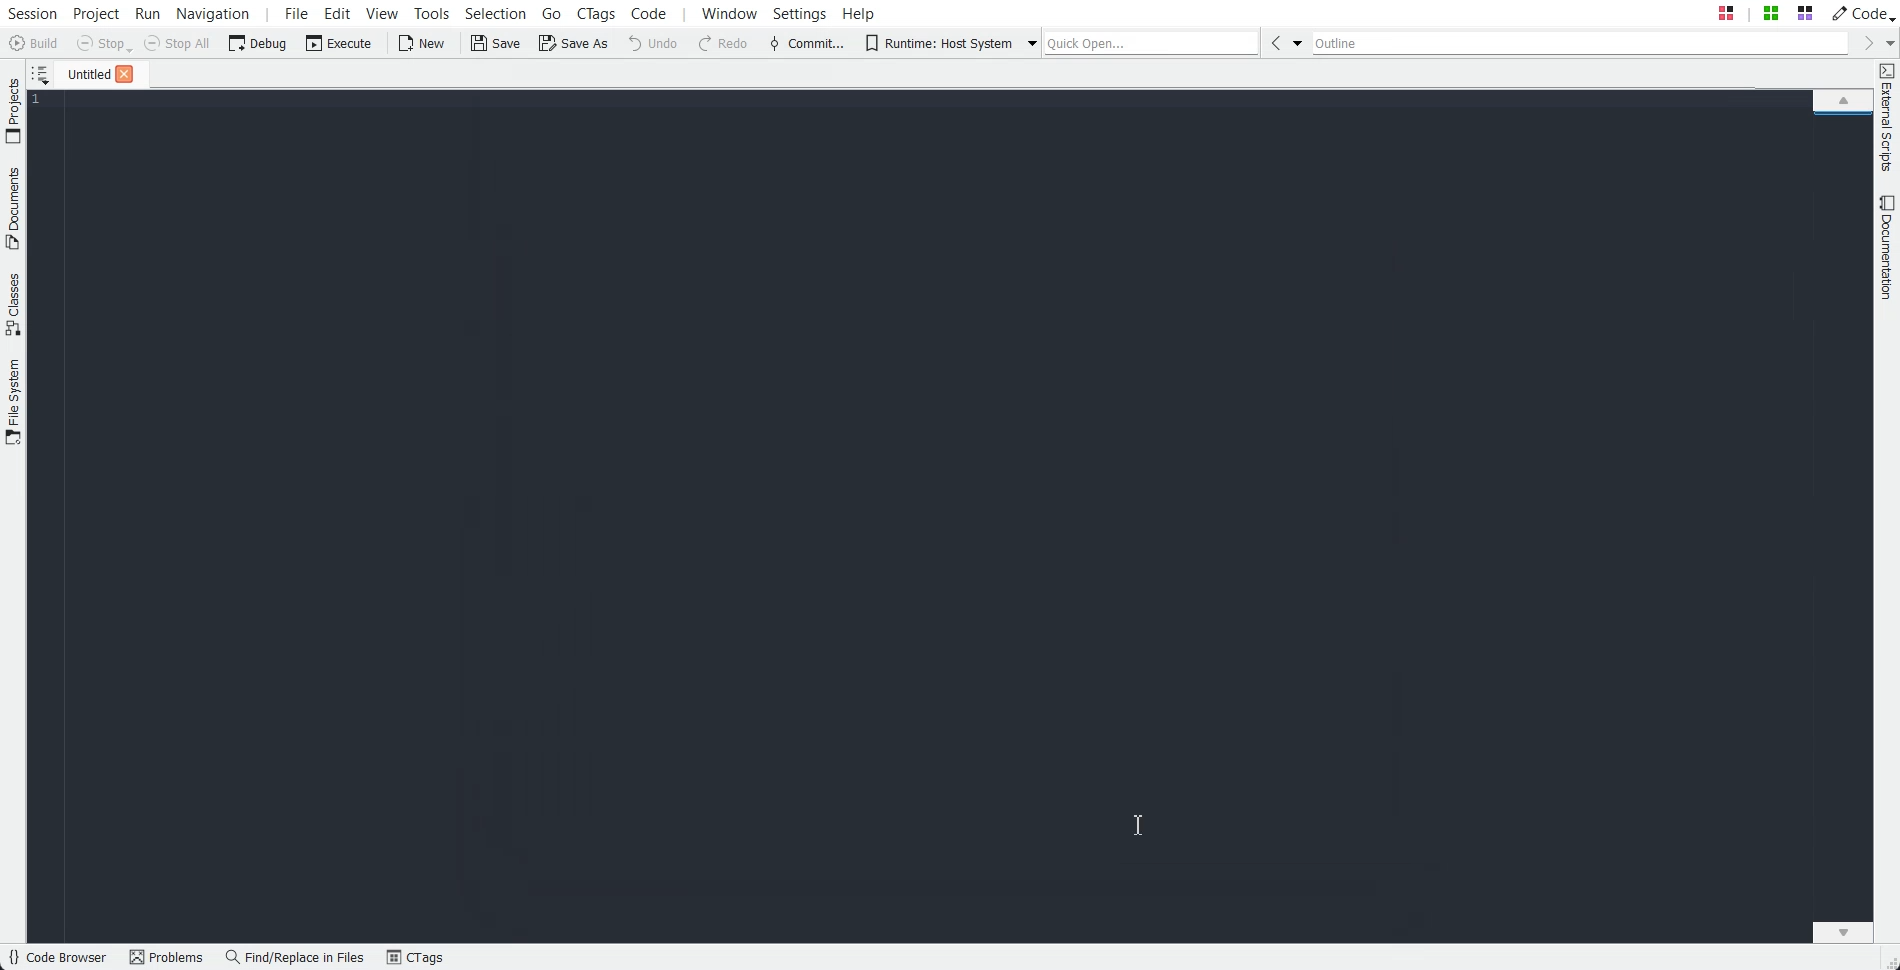 The height and width of the screenshot is (970, 1900). Describe the element at coordinates (258, 42) in the screenshot. I see `Debug` at that location.